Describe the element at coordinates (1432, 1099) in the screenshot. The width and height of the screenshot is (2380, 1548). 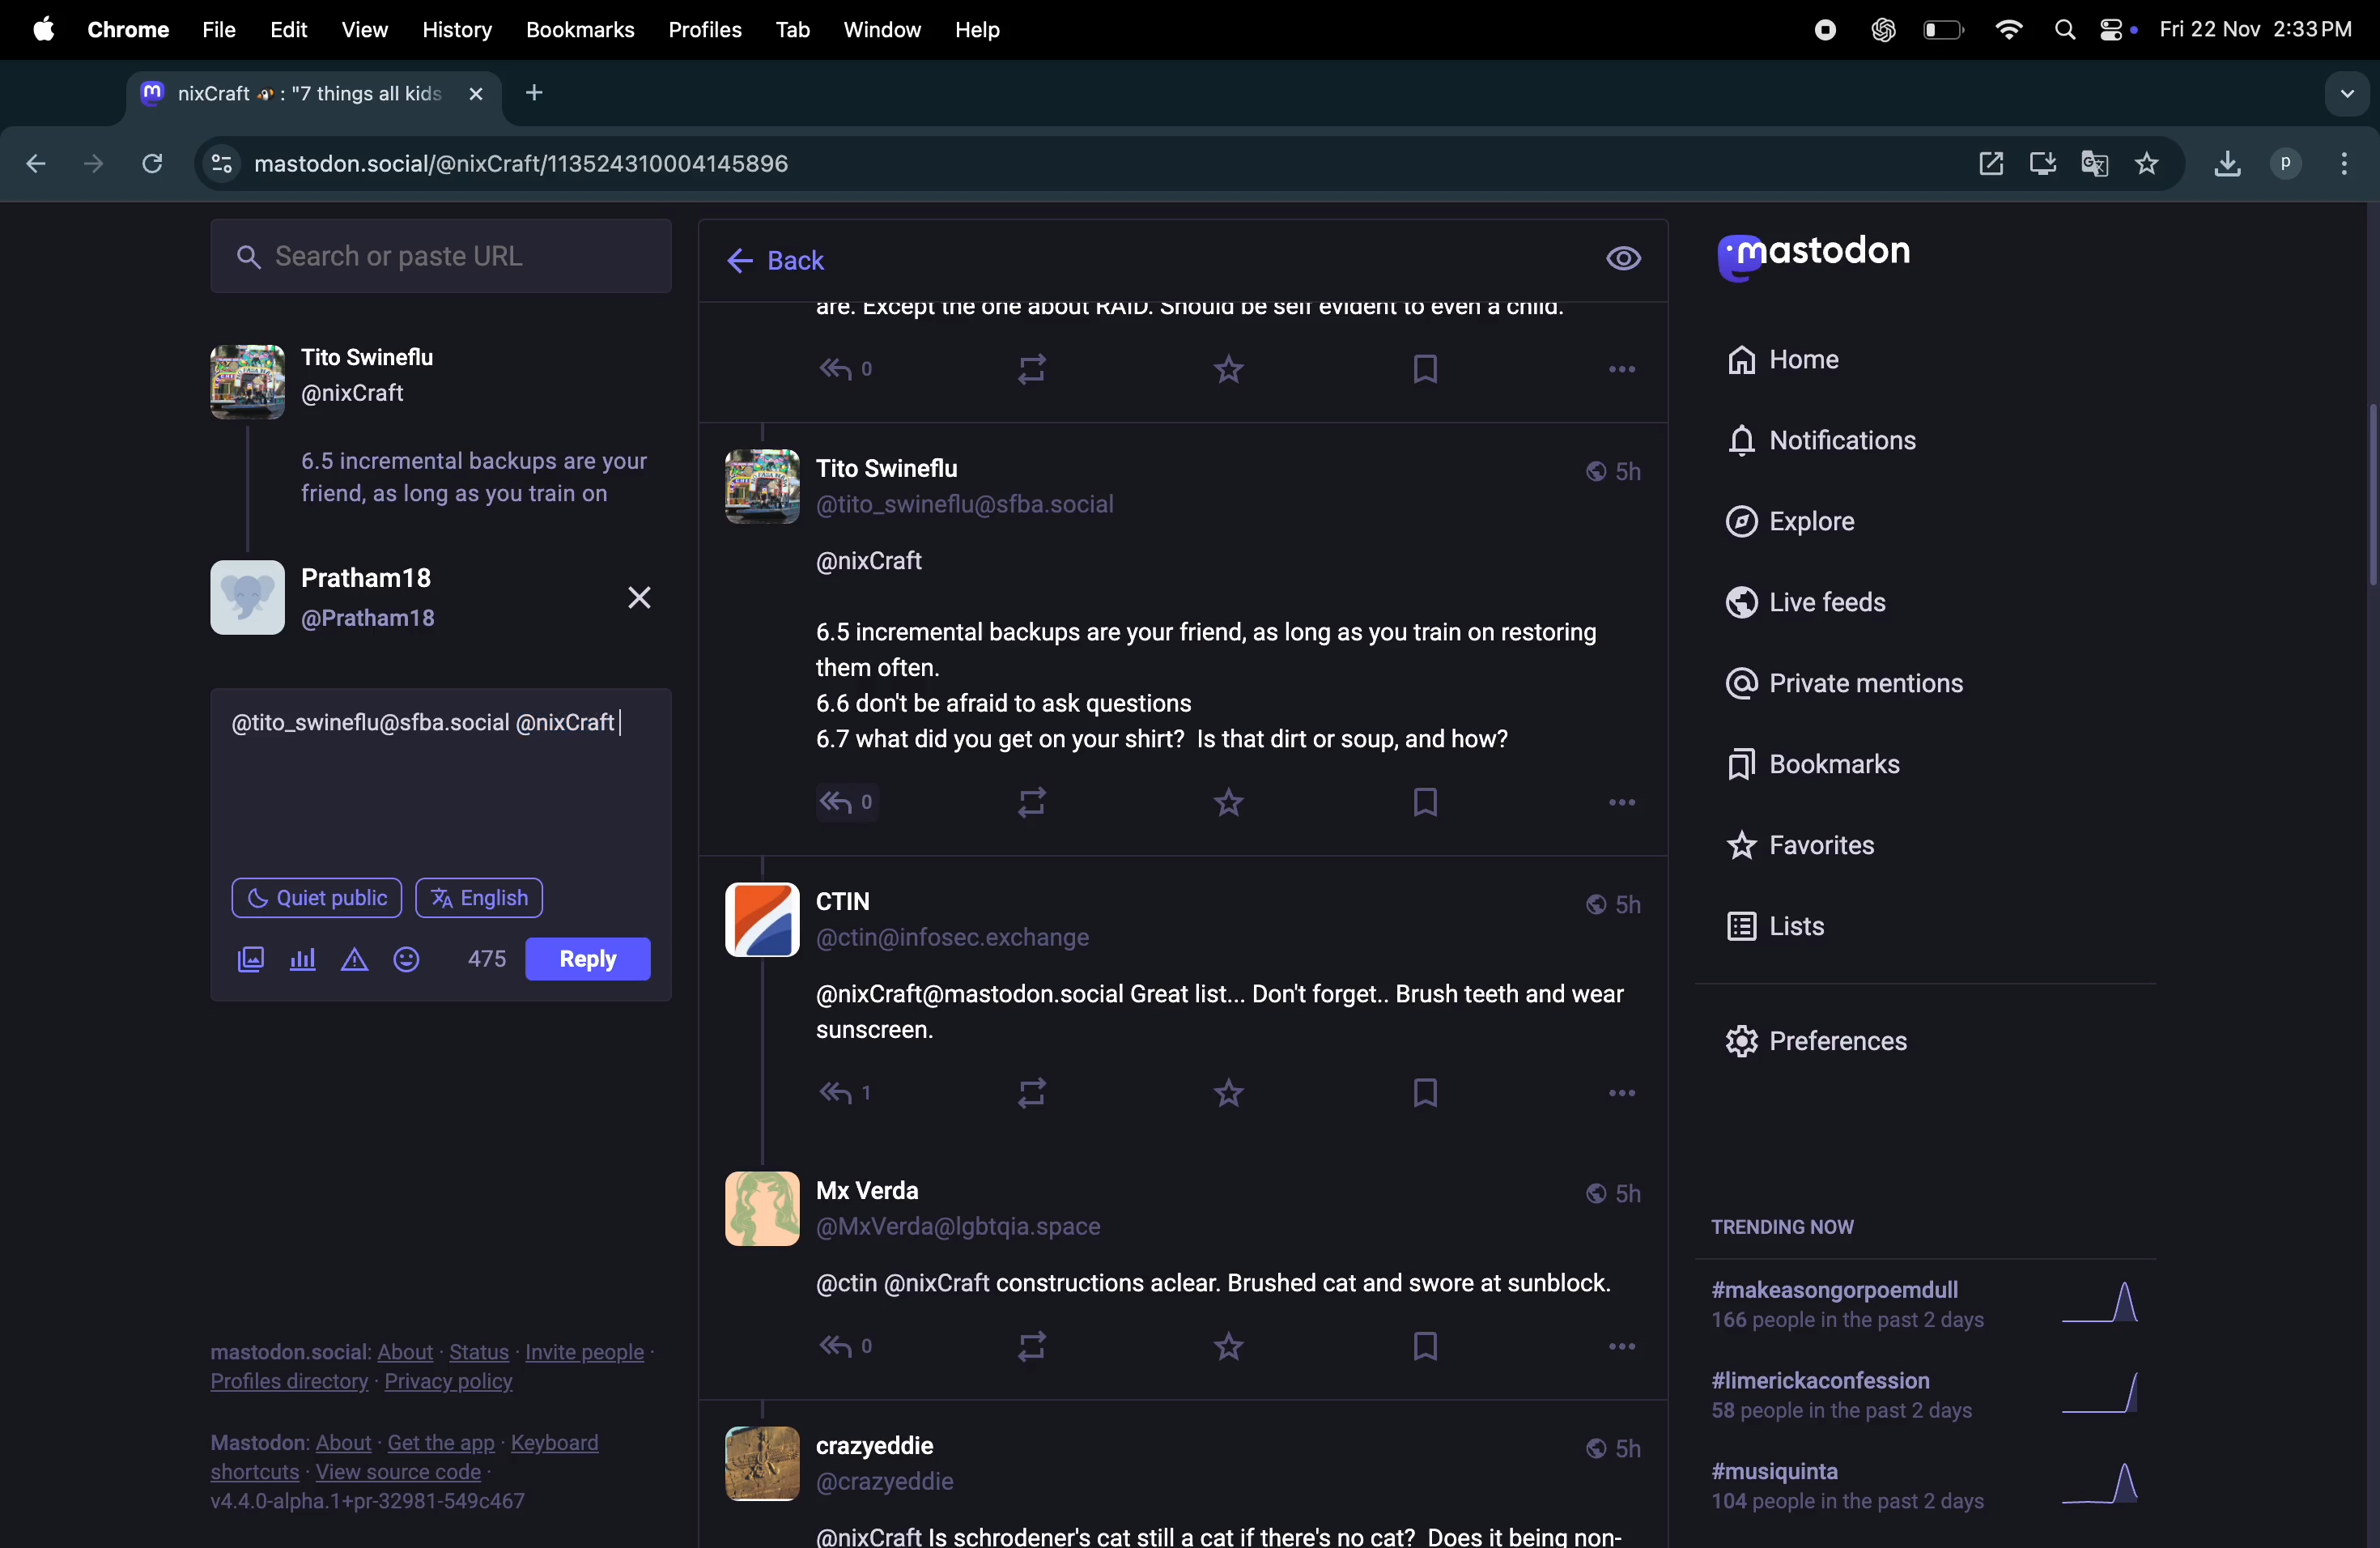
I see `Bookmark` at that location.